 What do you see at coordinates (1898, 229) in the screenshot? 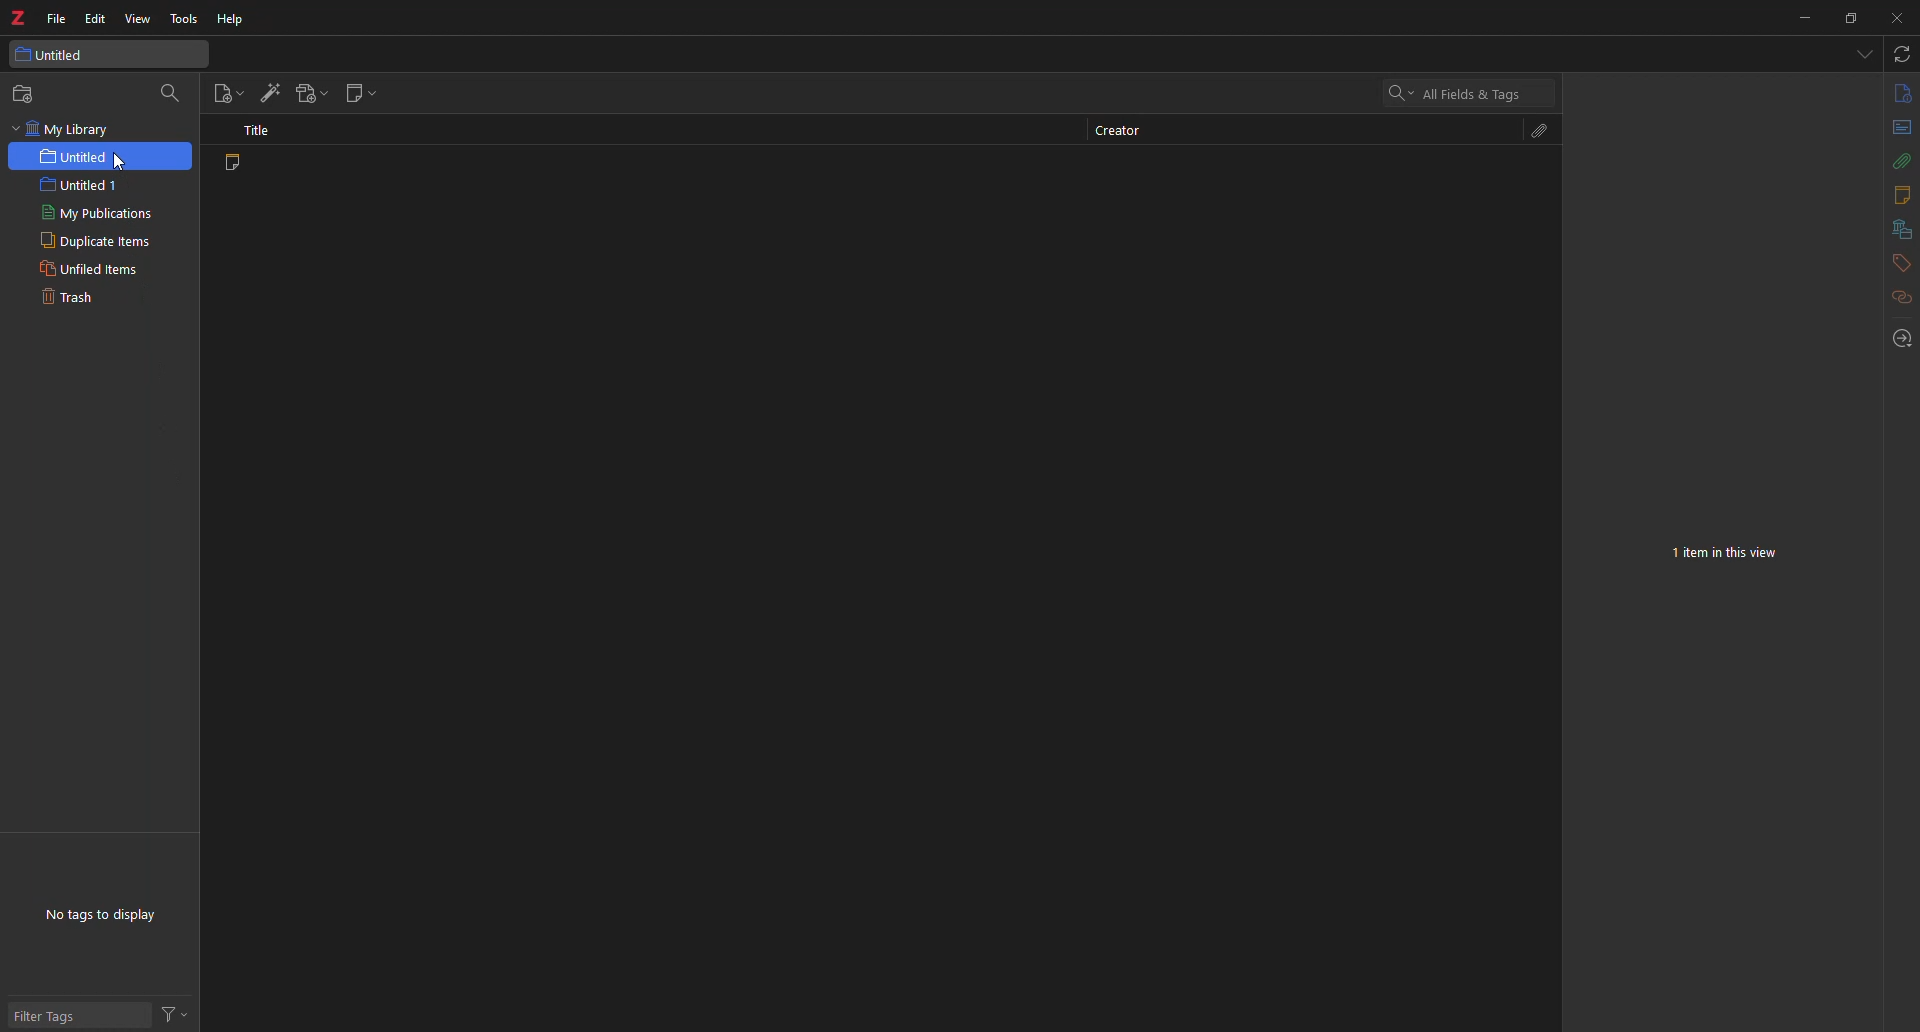
I see `library` at bounding box center [1898, 229].